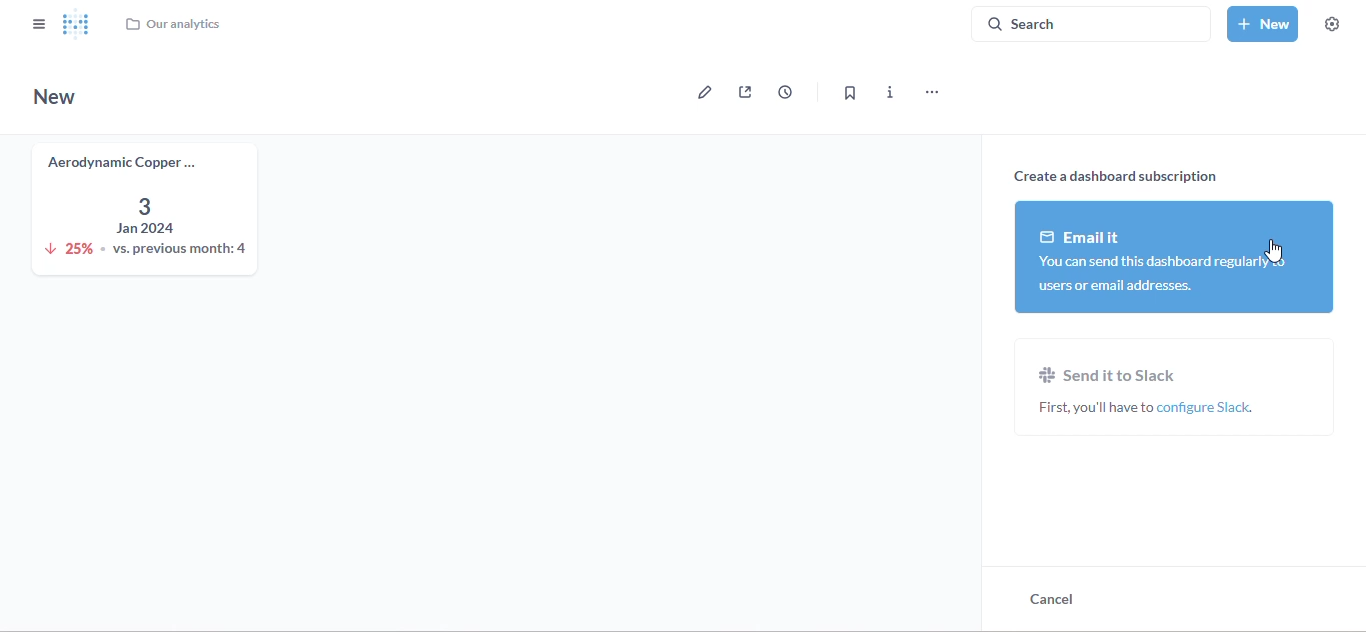 This screenshot has width=1366, height=632. What do you see at coordinates (39, 23) in the screenshot?
I see `close sidebar` at bounding box center [39, 23].